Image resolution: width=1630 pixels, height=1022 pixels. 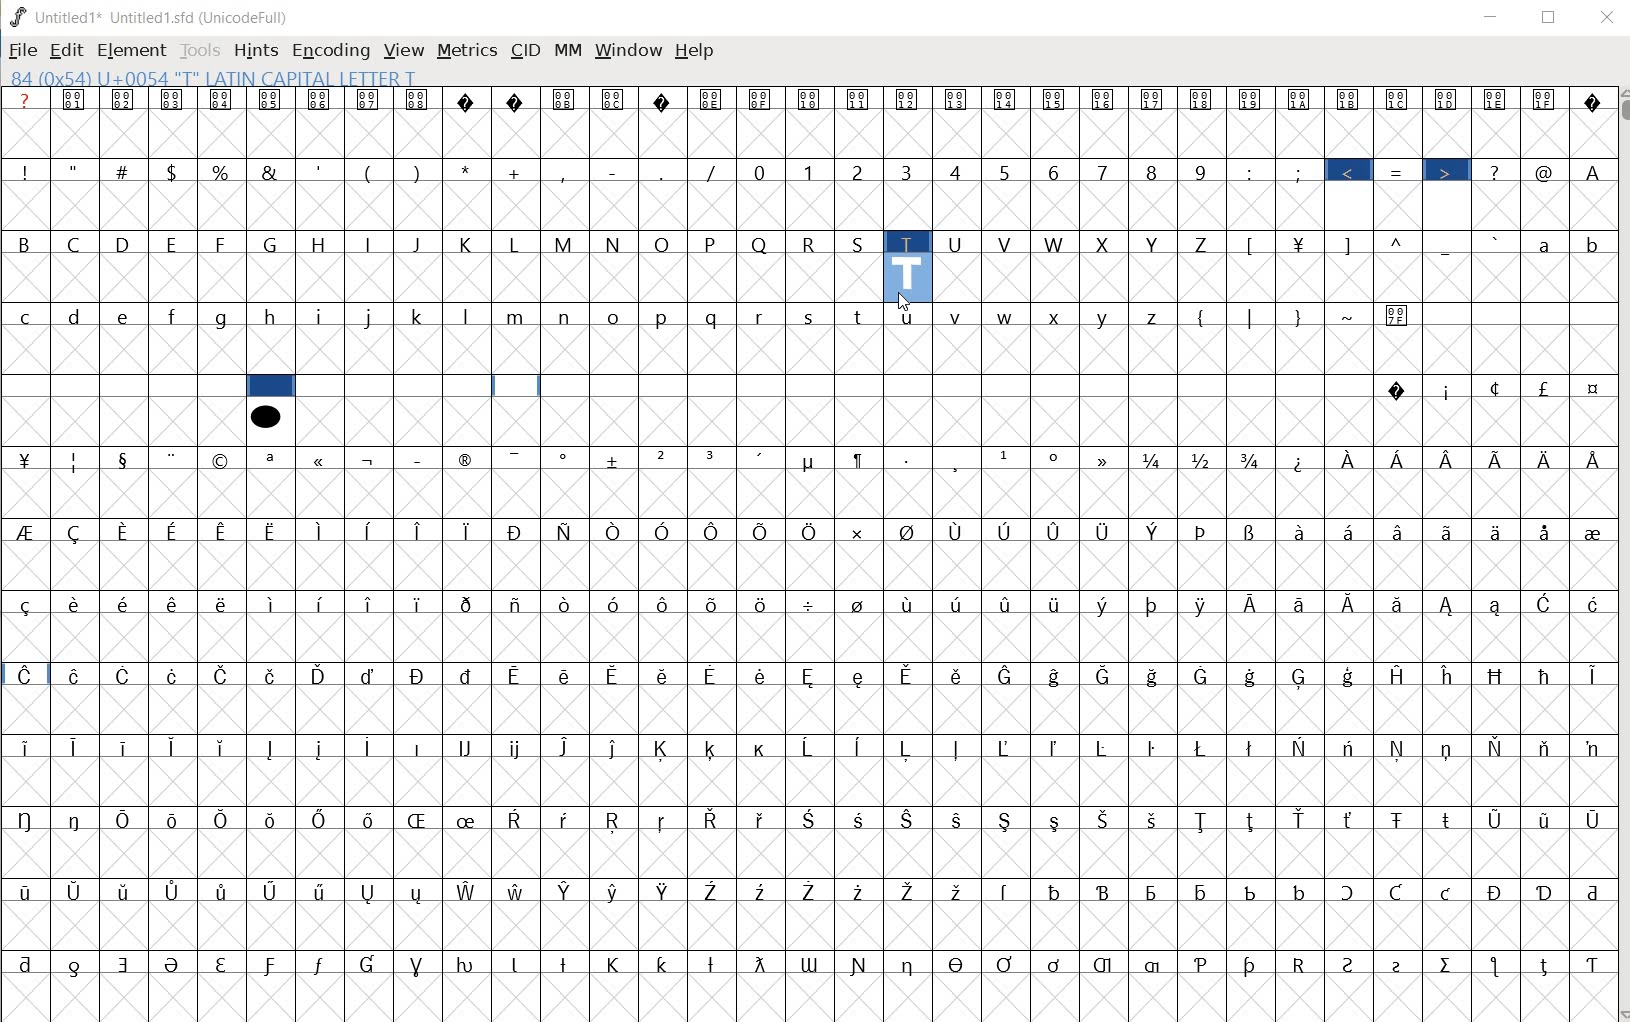 What do you see at coordinates (517, 603) in the screenshot?
I see `Symbol` at bounding box center [517, 603].